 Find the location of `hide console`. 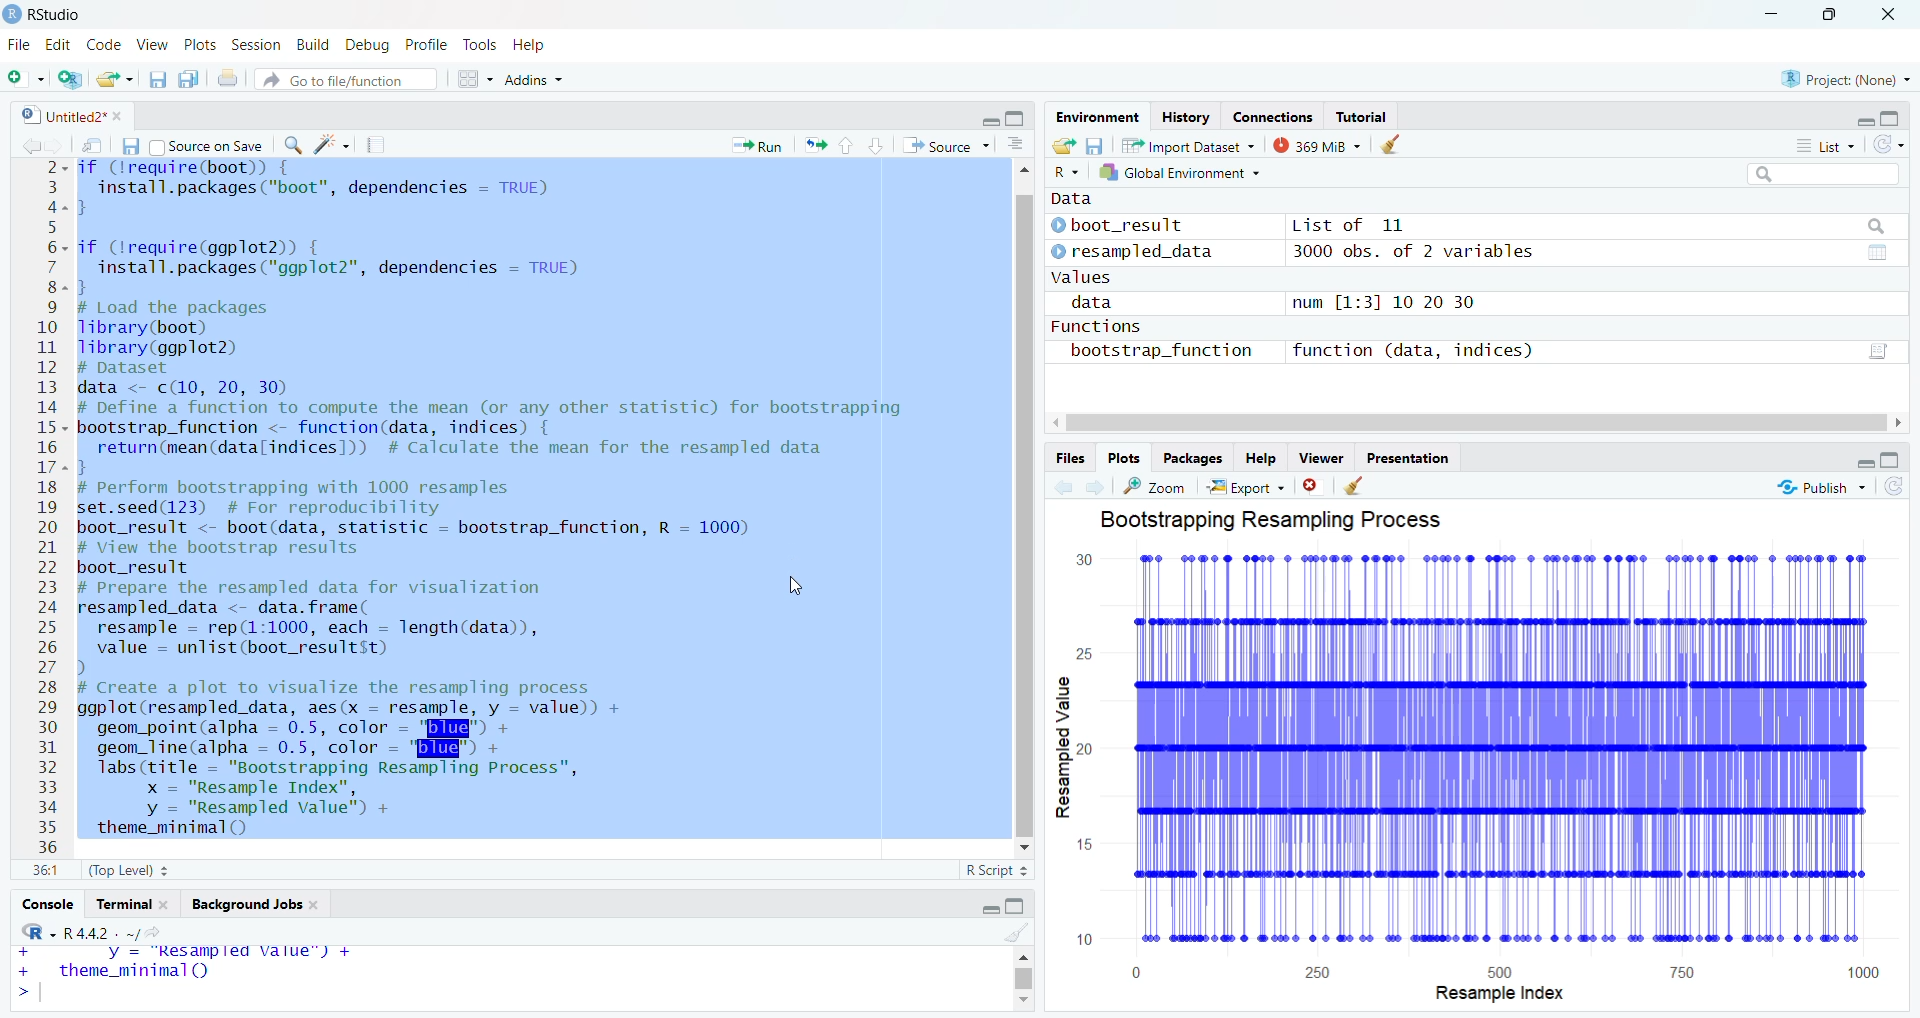

hide console is located at coordinates (1021, 119).